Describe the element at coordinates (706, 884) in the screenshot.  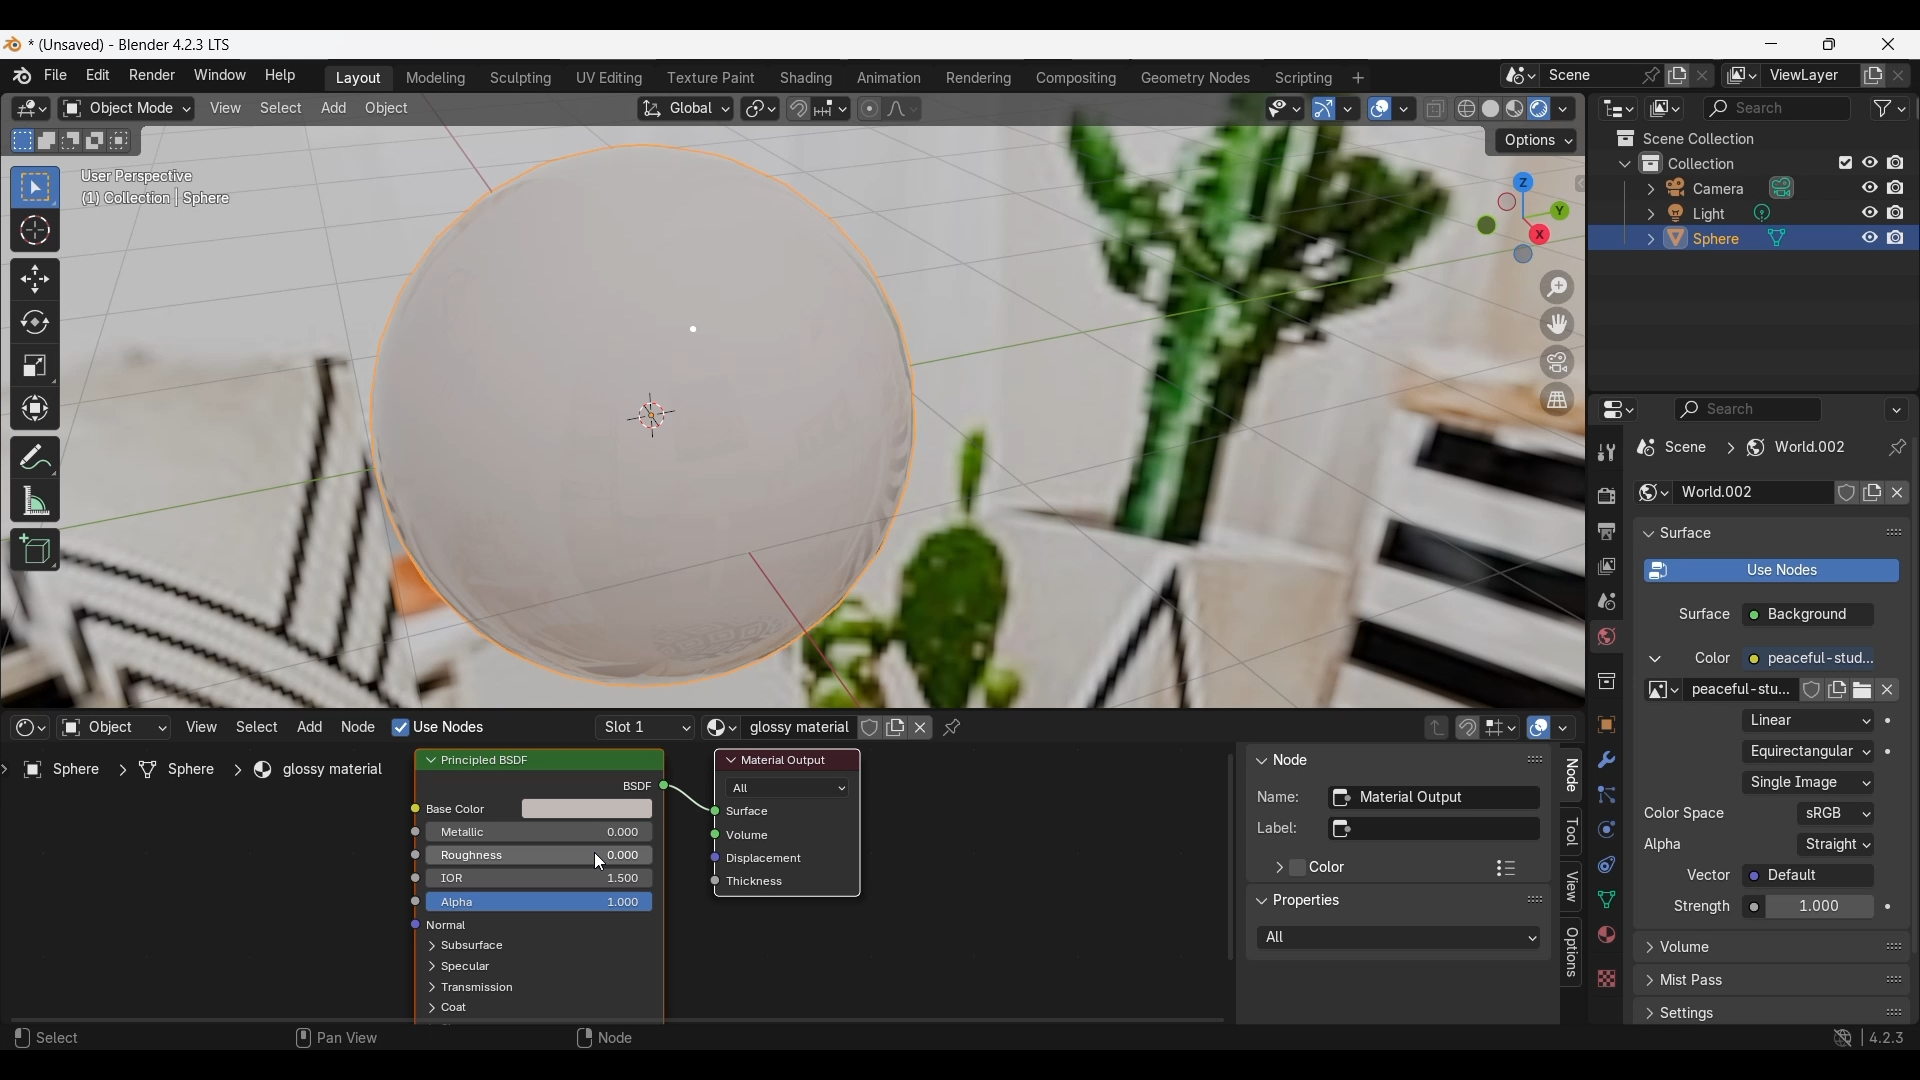
I see `icon` at that location.